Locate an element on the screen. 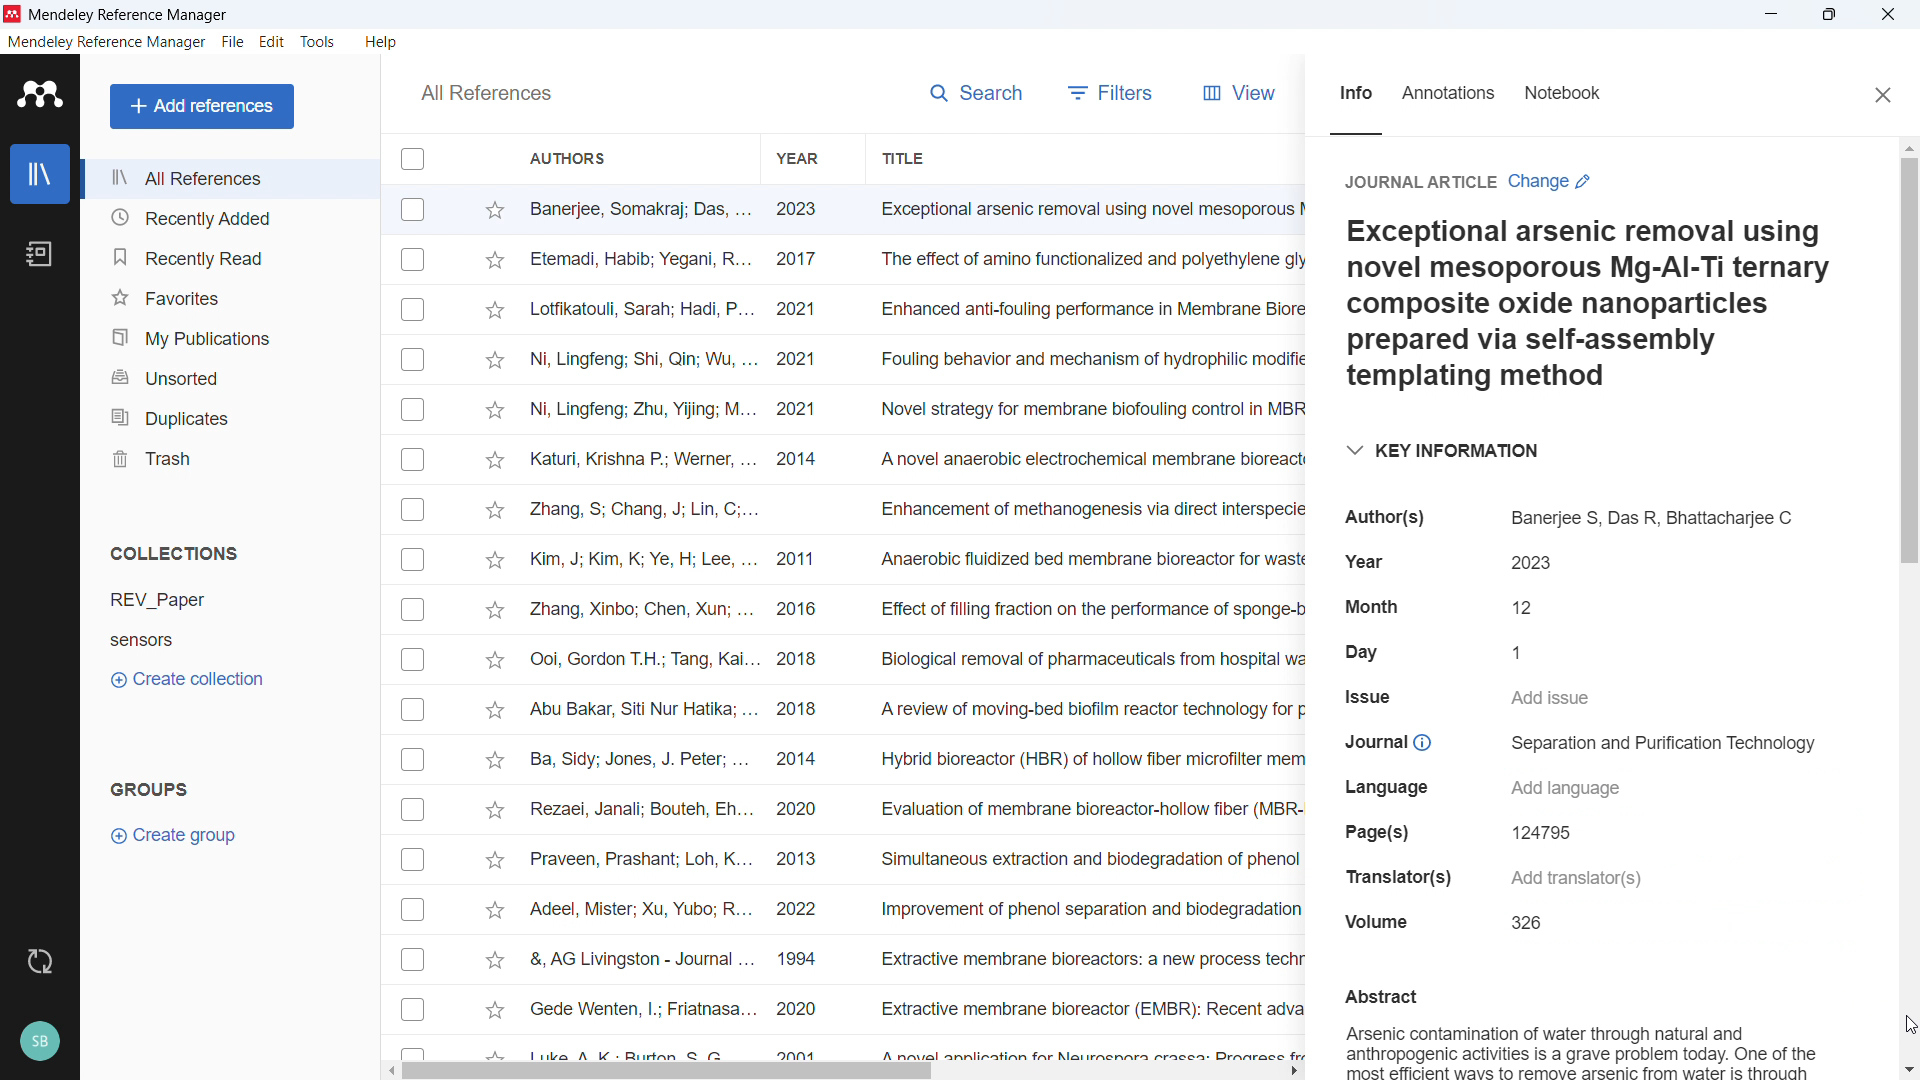  volume is located at coordinates (1383, 924).